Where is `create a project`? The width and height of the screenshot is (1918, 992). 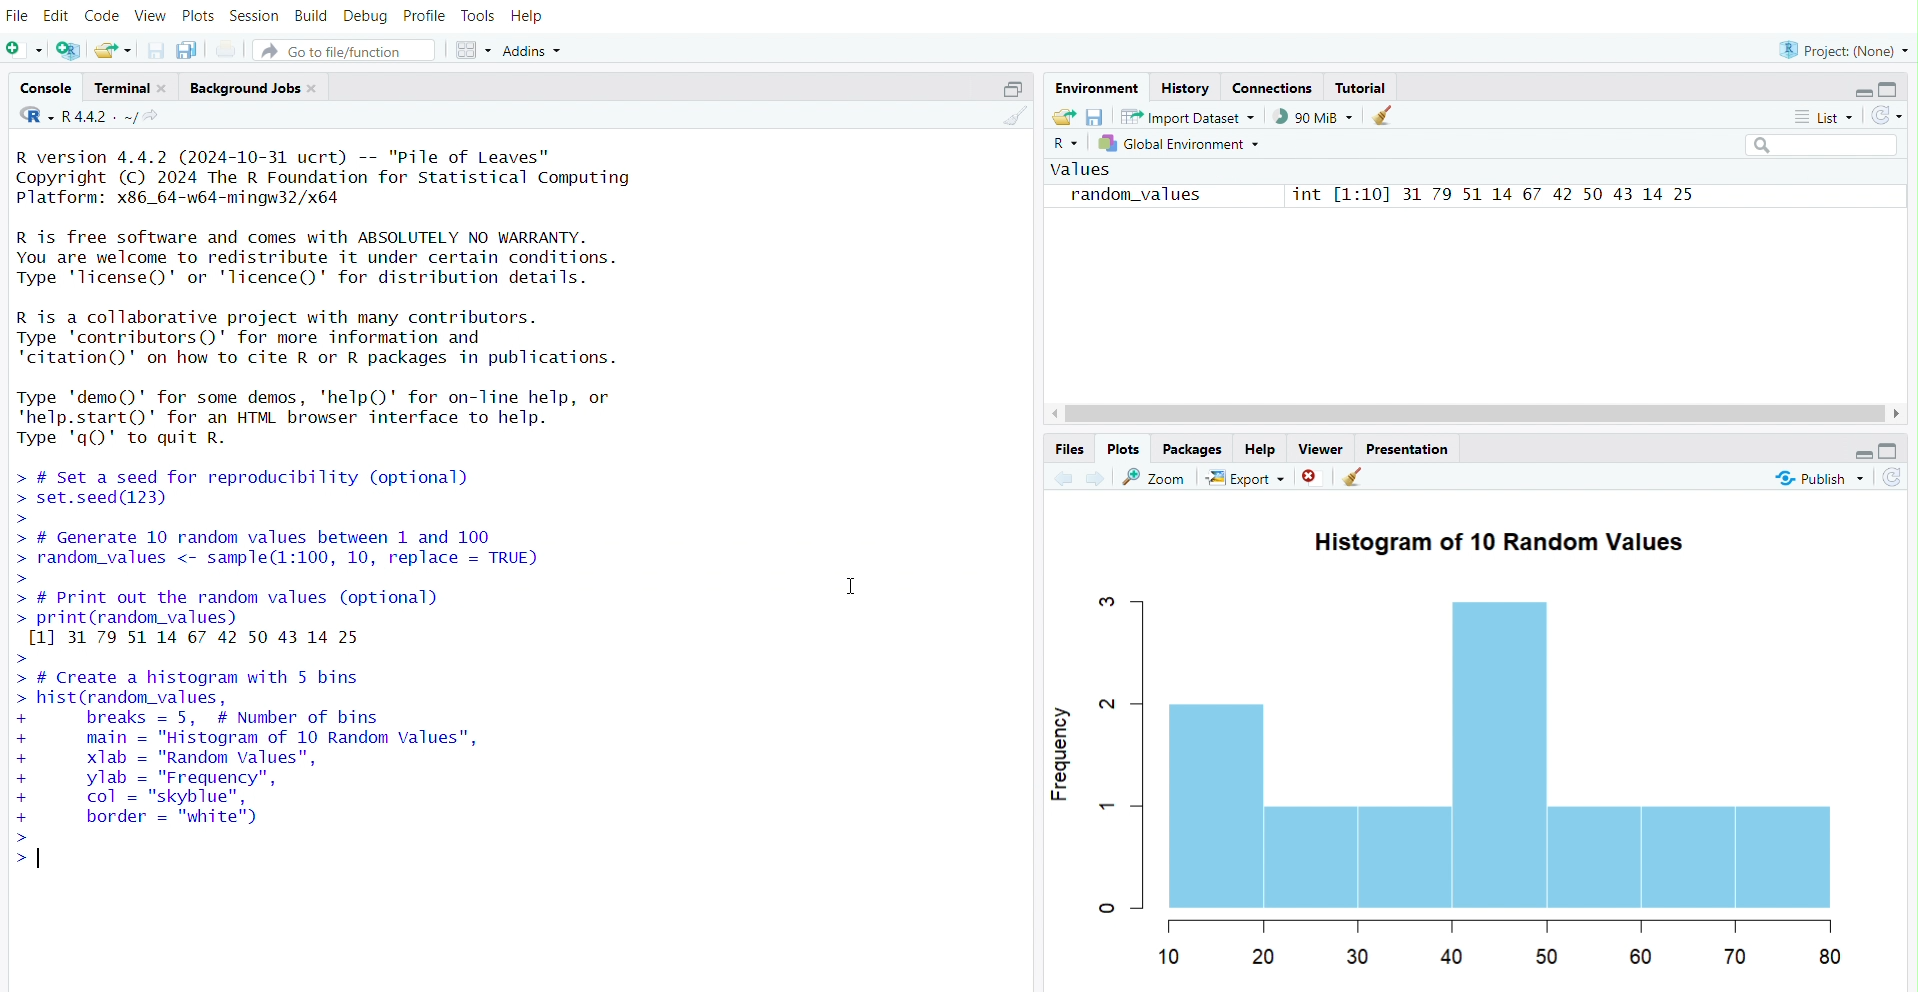
create a project is located at coordinates (68, 50).